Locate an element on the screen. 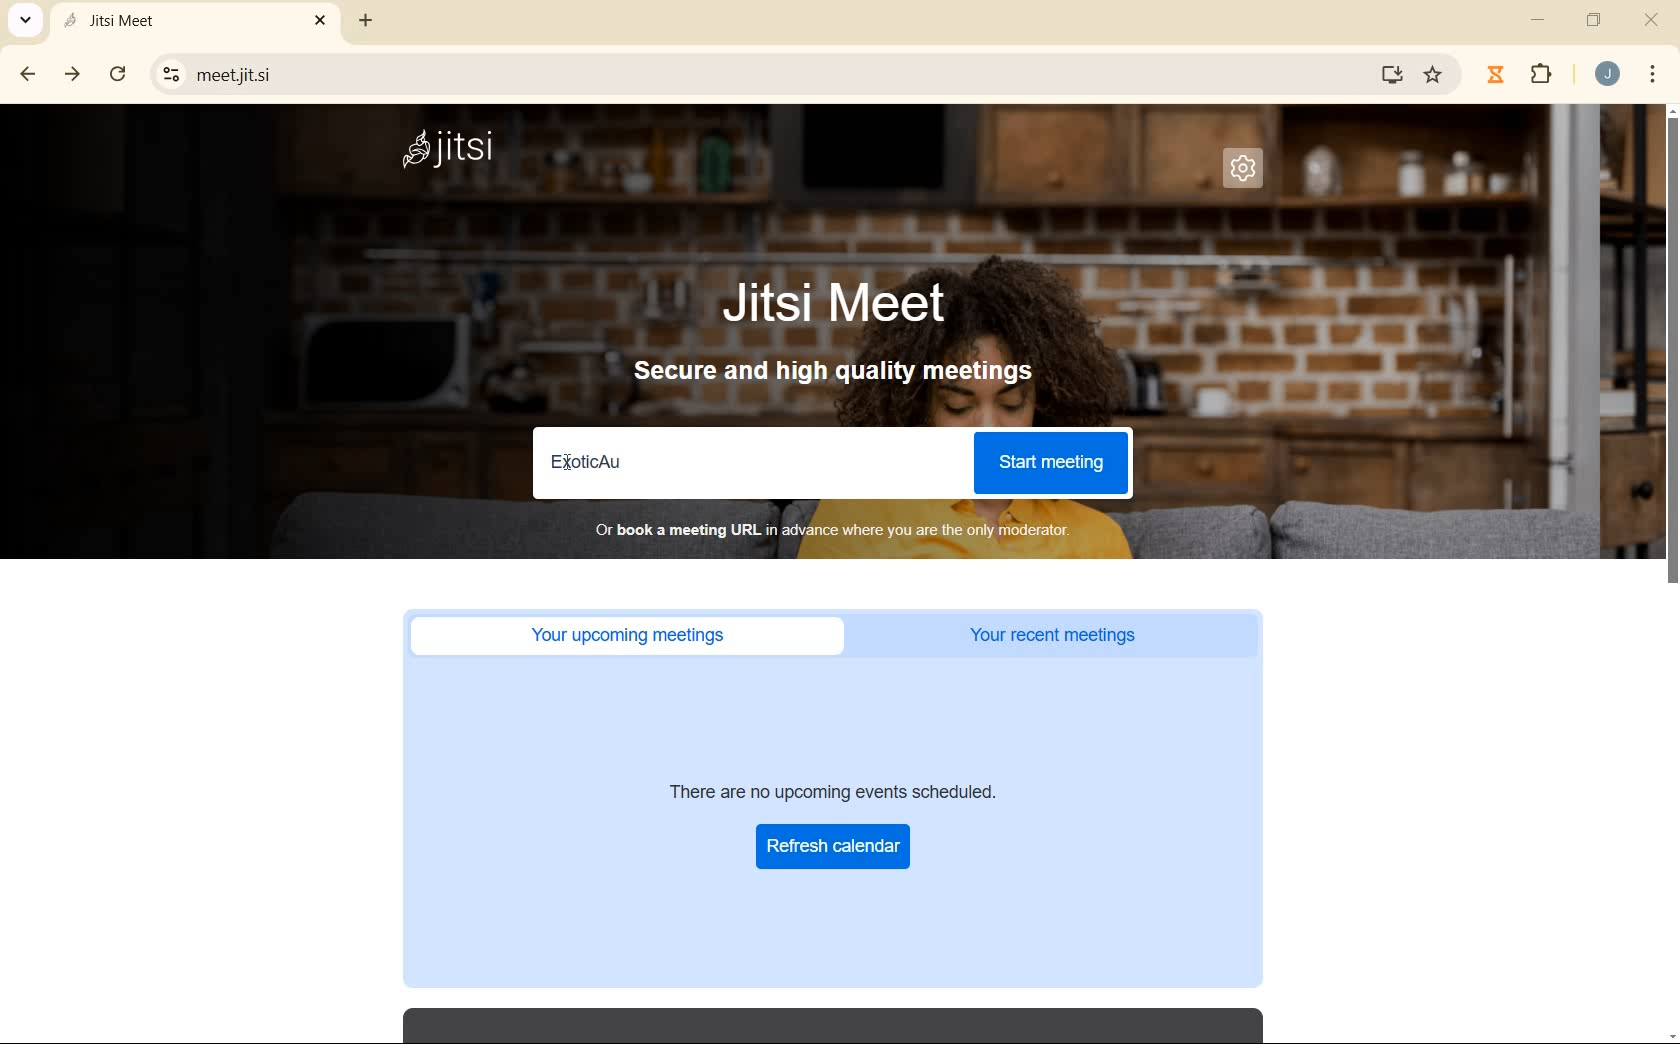 This screenshot has width=1680, height=1044. reload is located at coordinates (118, 72).